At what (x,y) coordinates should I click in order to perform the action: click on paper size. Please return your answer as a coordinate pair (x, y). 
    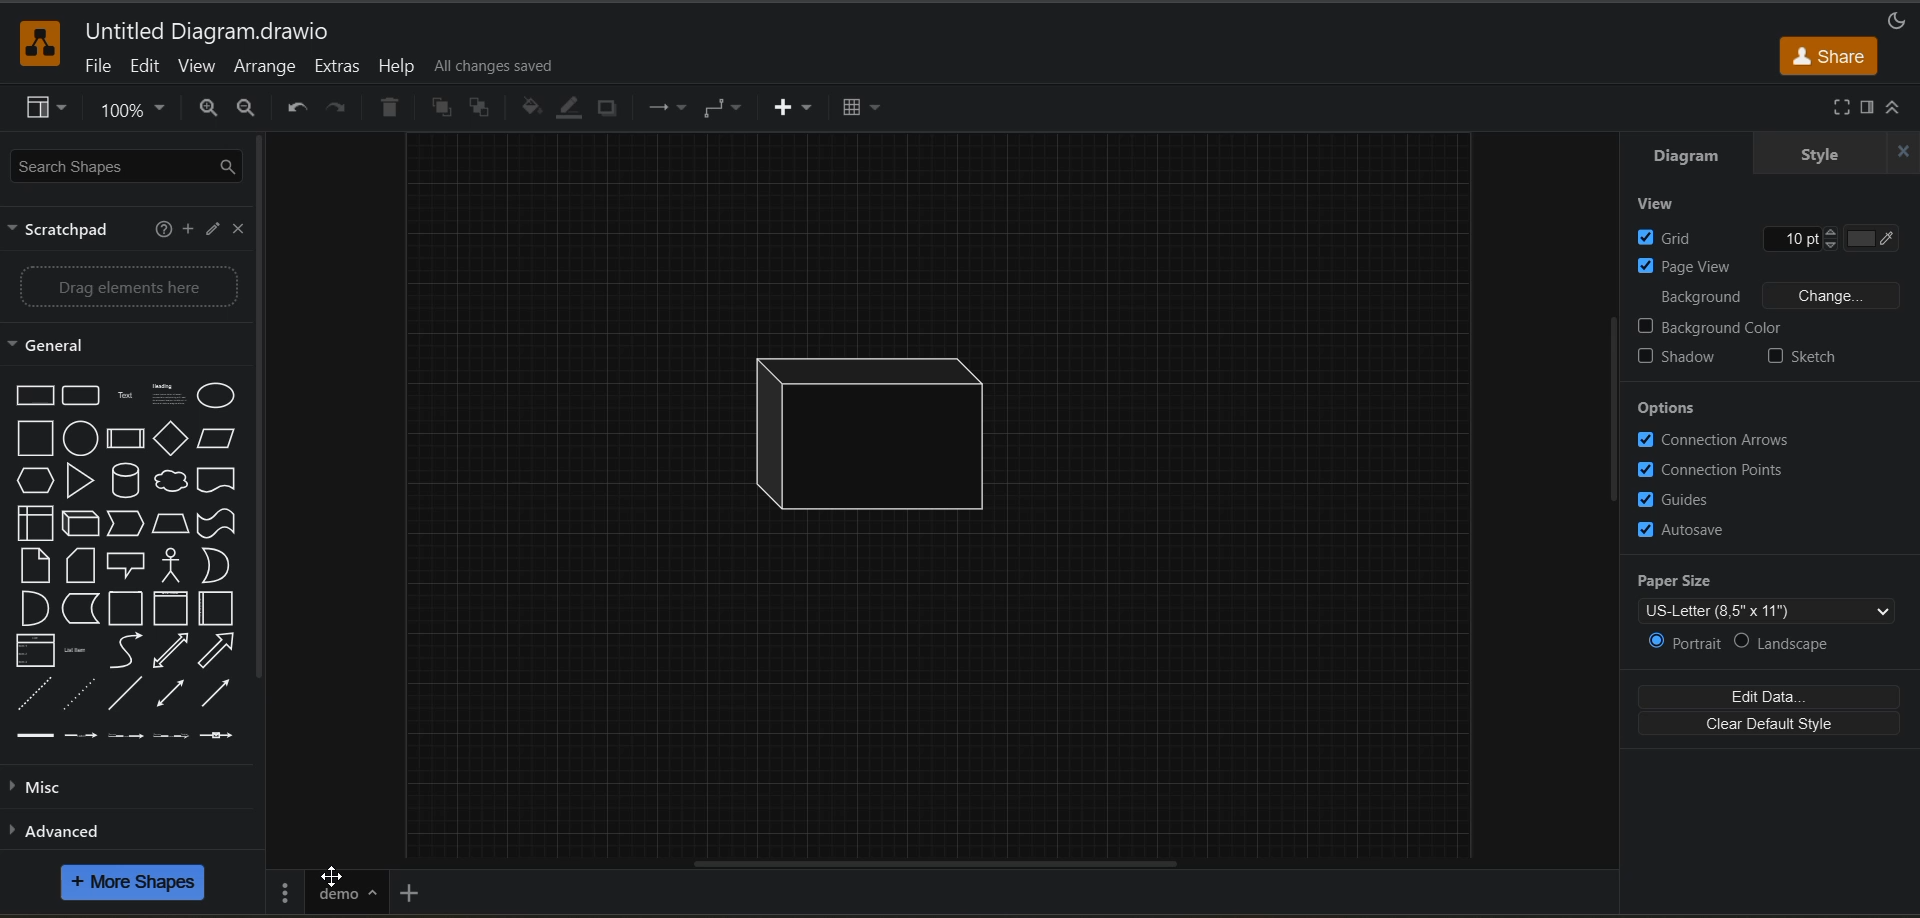
    Looking at the image, I should click on (1776, 595).